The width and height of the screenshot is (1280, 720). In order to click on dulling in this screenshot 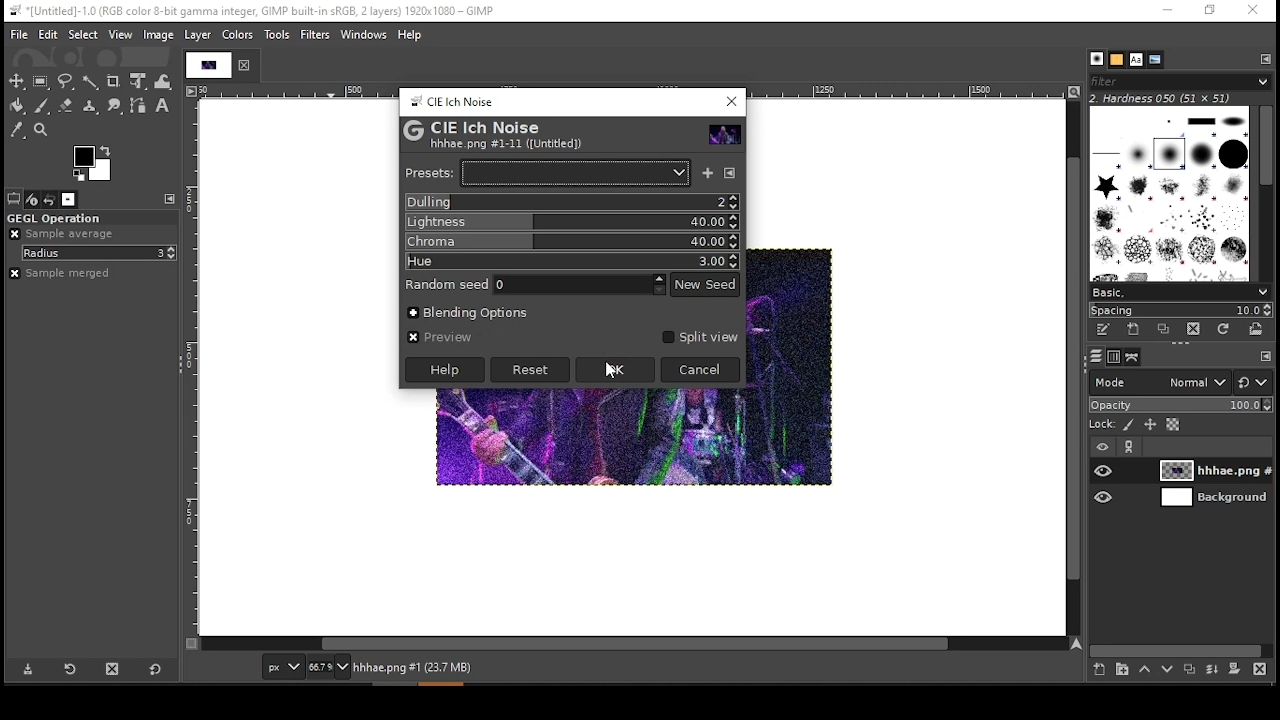, I will do `click(570, 202)`.